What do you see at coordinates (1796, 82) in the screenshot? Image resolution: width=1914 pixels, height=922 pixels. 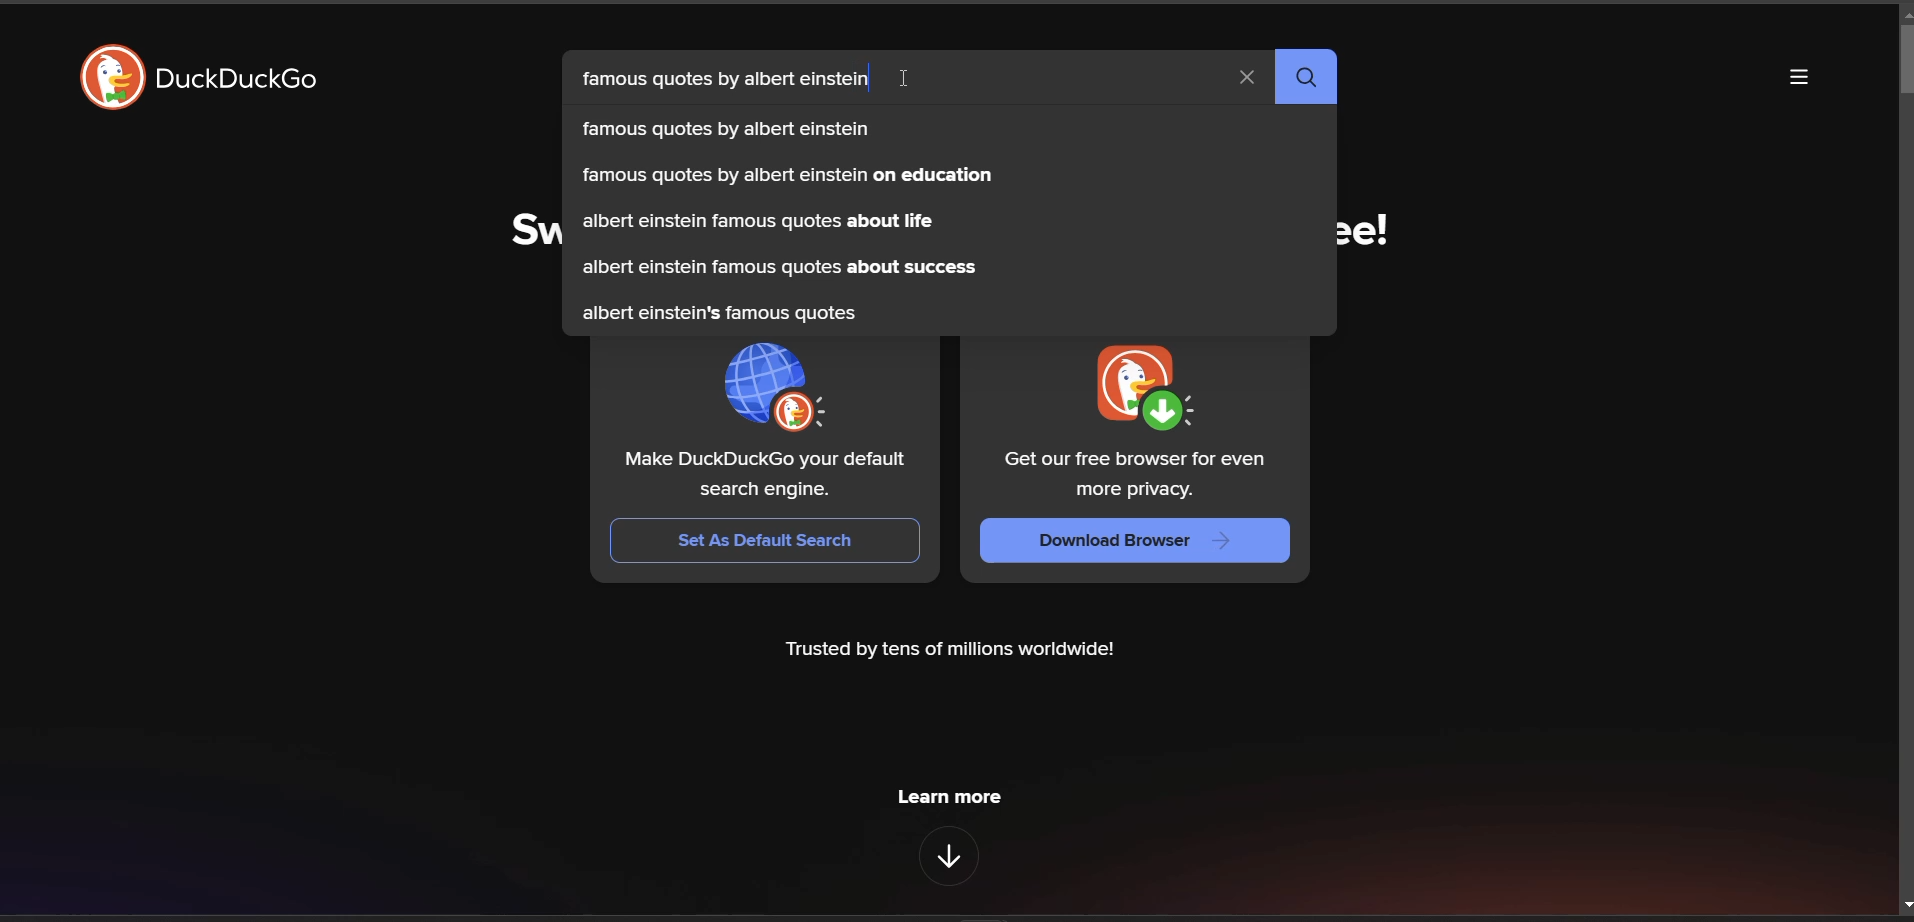 I see `more options` at bounding box center [1796, 82].